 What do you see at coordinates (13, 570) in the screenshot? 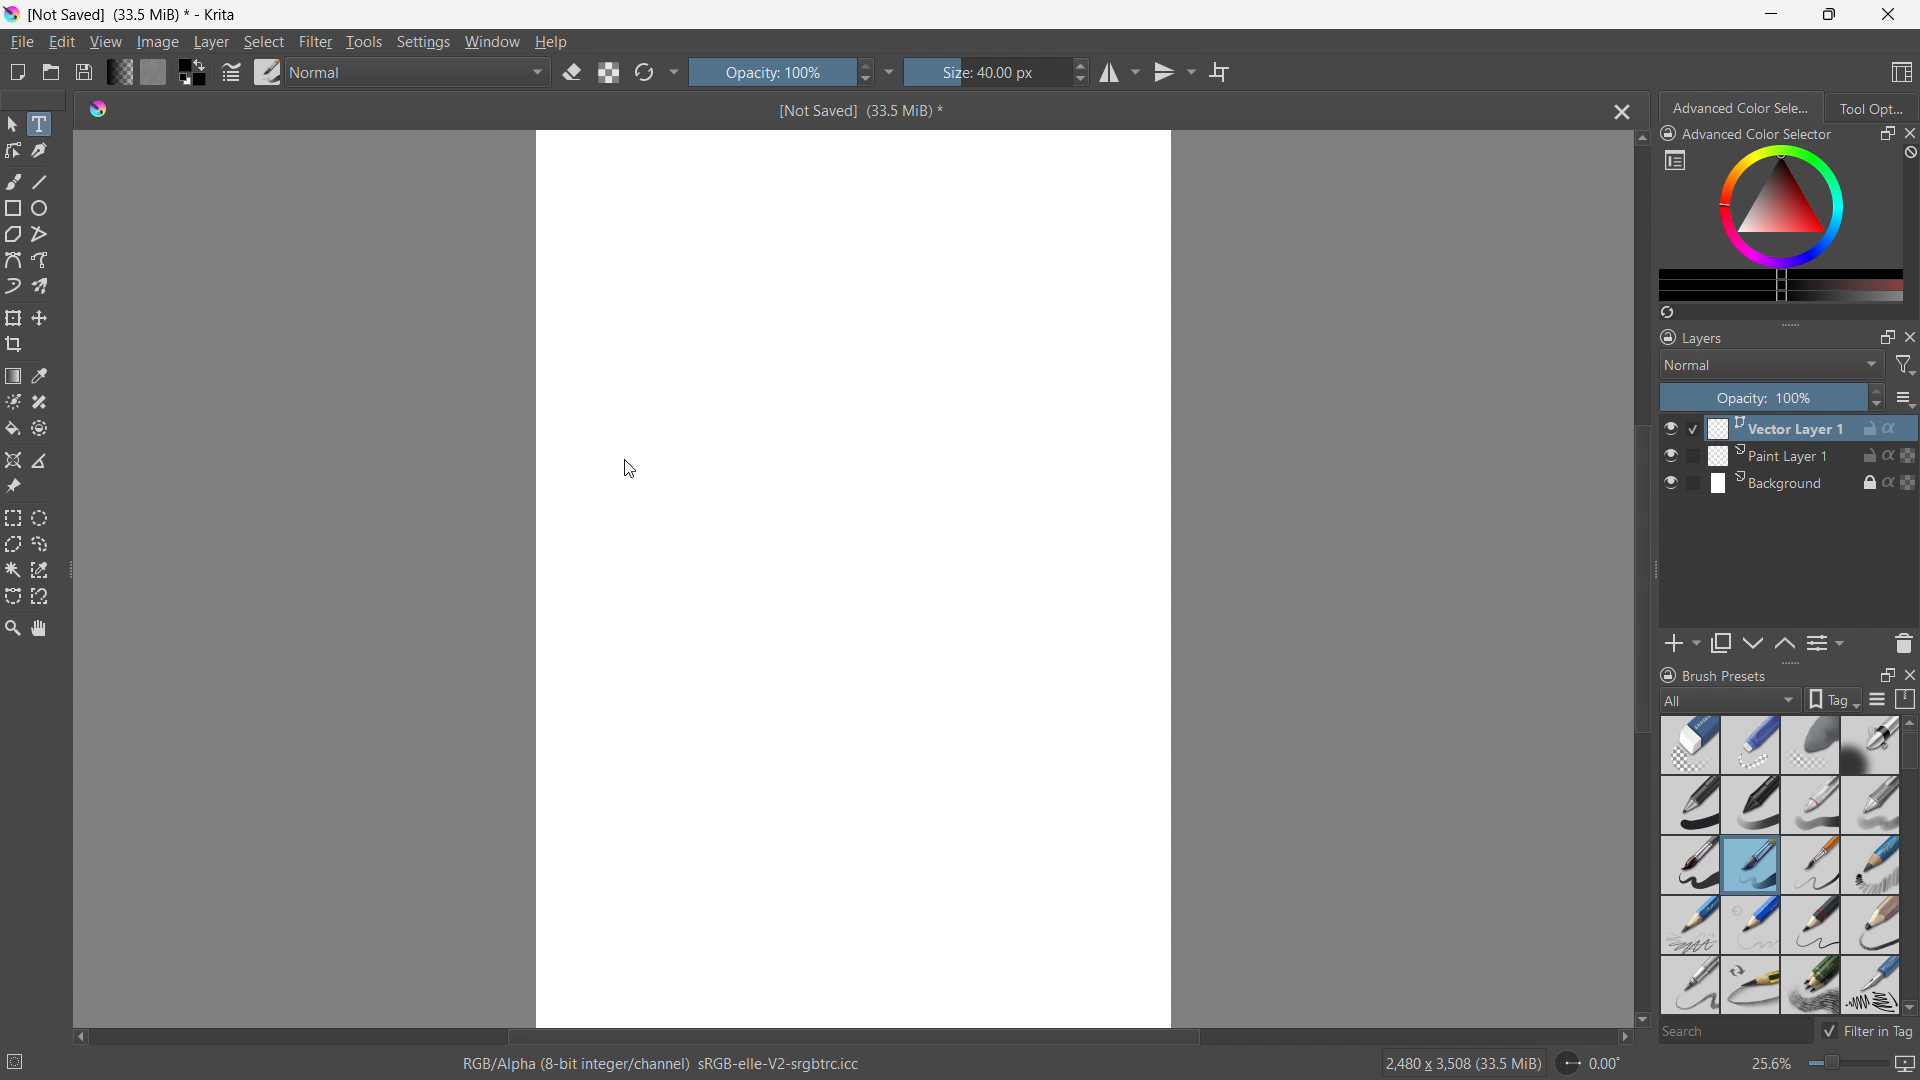
I see `contigious selection tool` at bounding box center [13, 570].